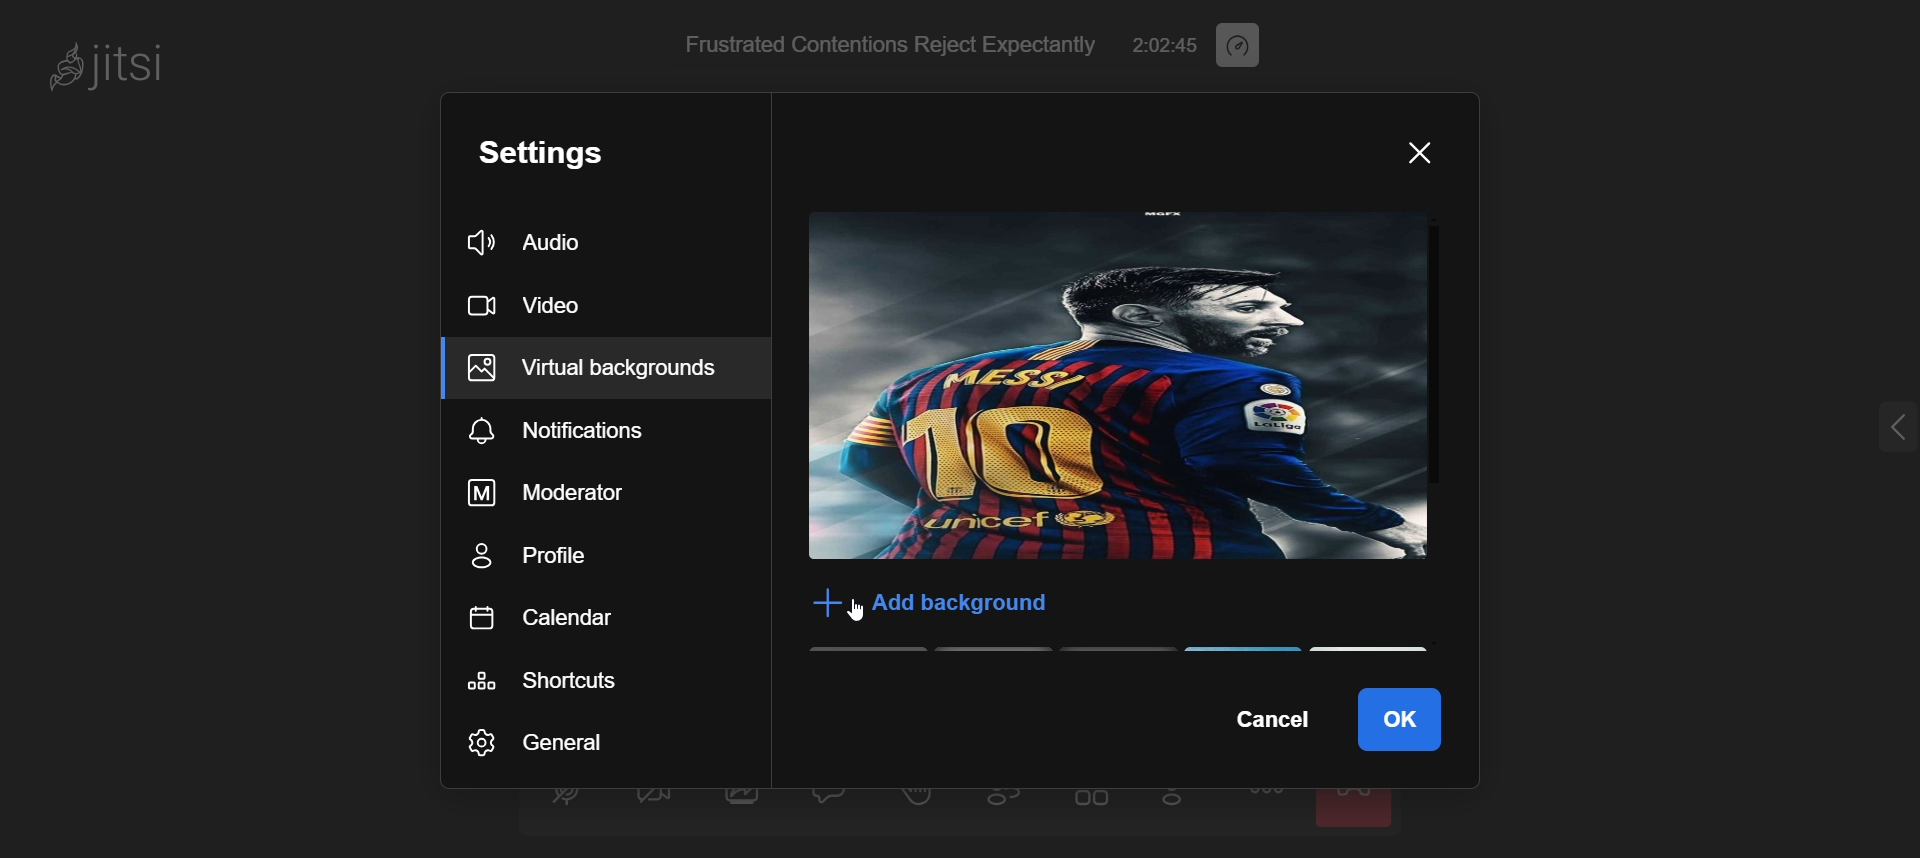  Describe the element at coordinates (536, 300) in the screenshot. I see `video` at that location.